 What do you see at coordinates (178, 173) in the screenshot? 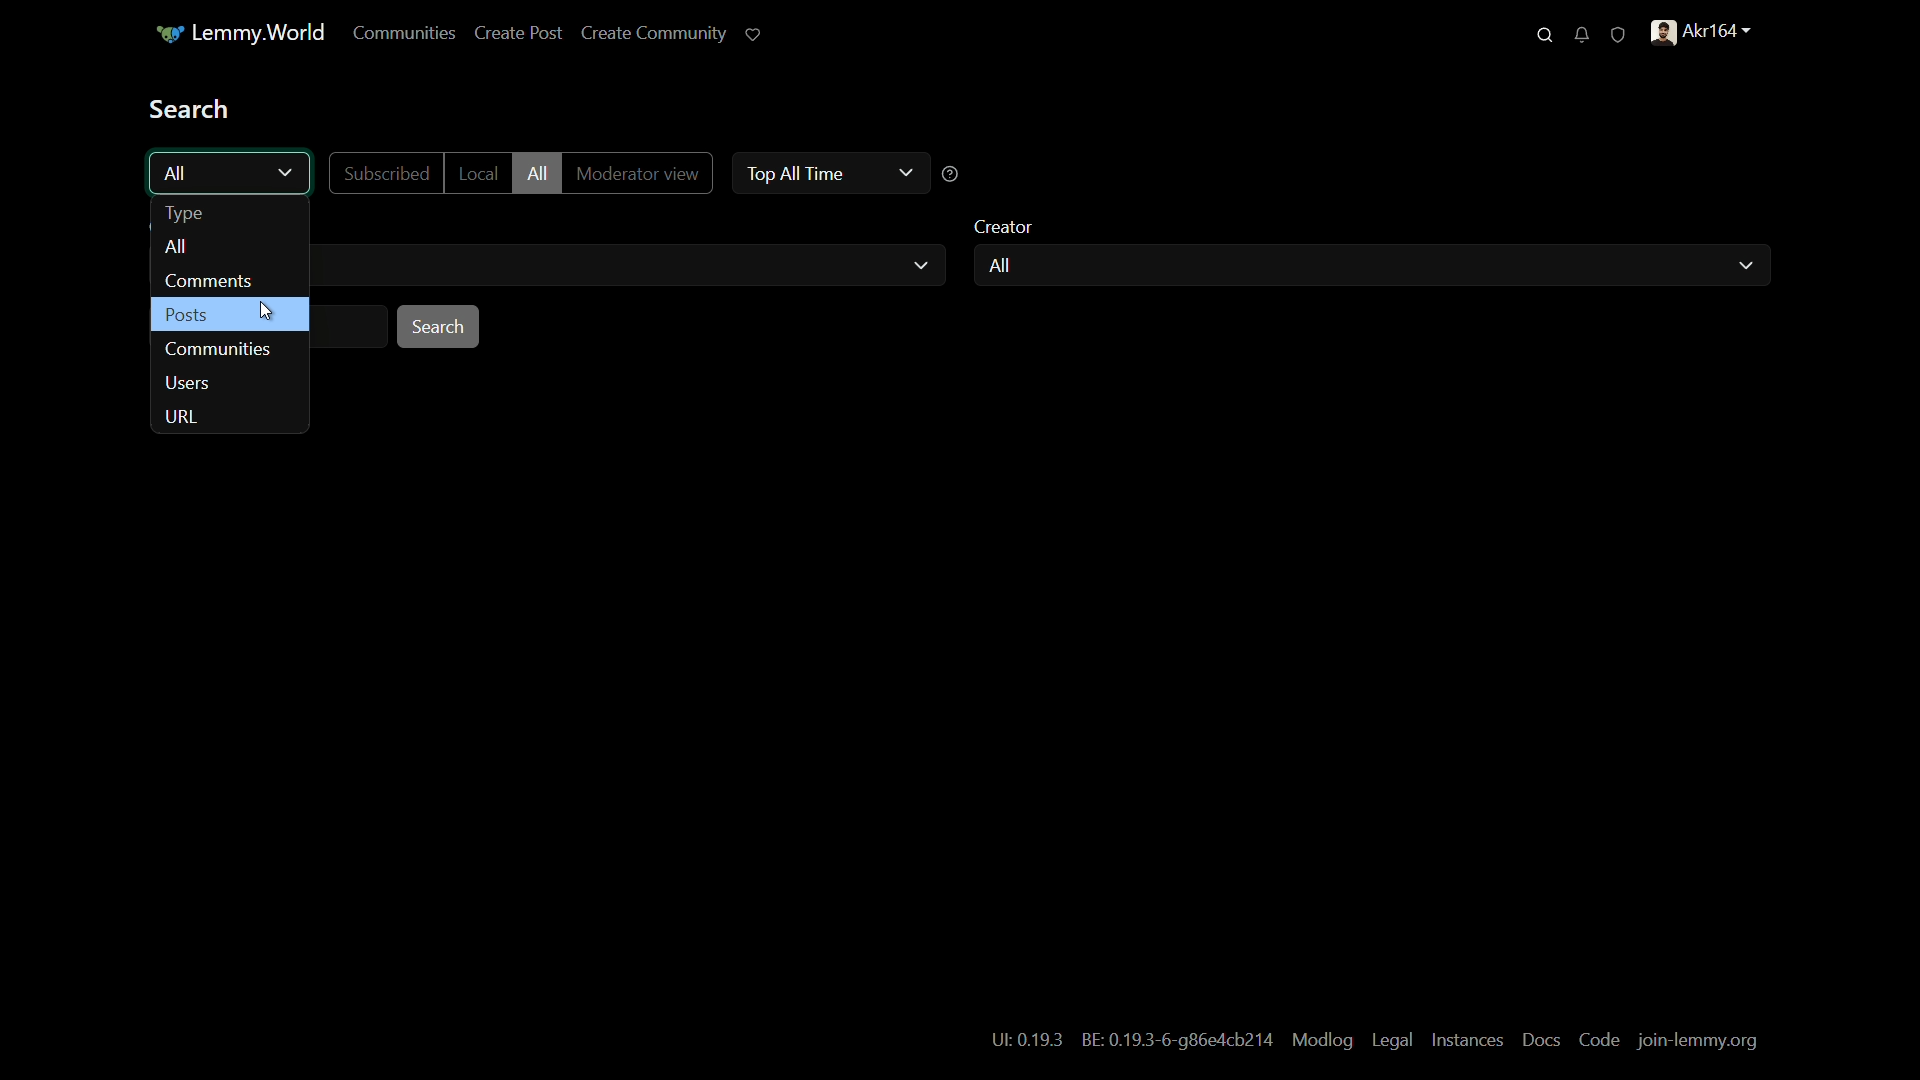
I see `all` at bounding box center [178, 173].